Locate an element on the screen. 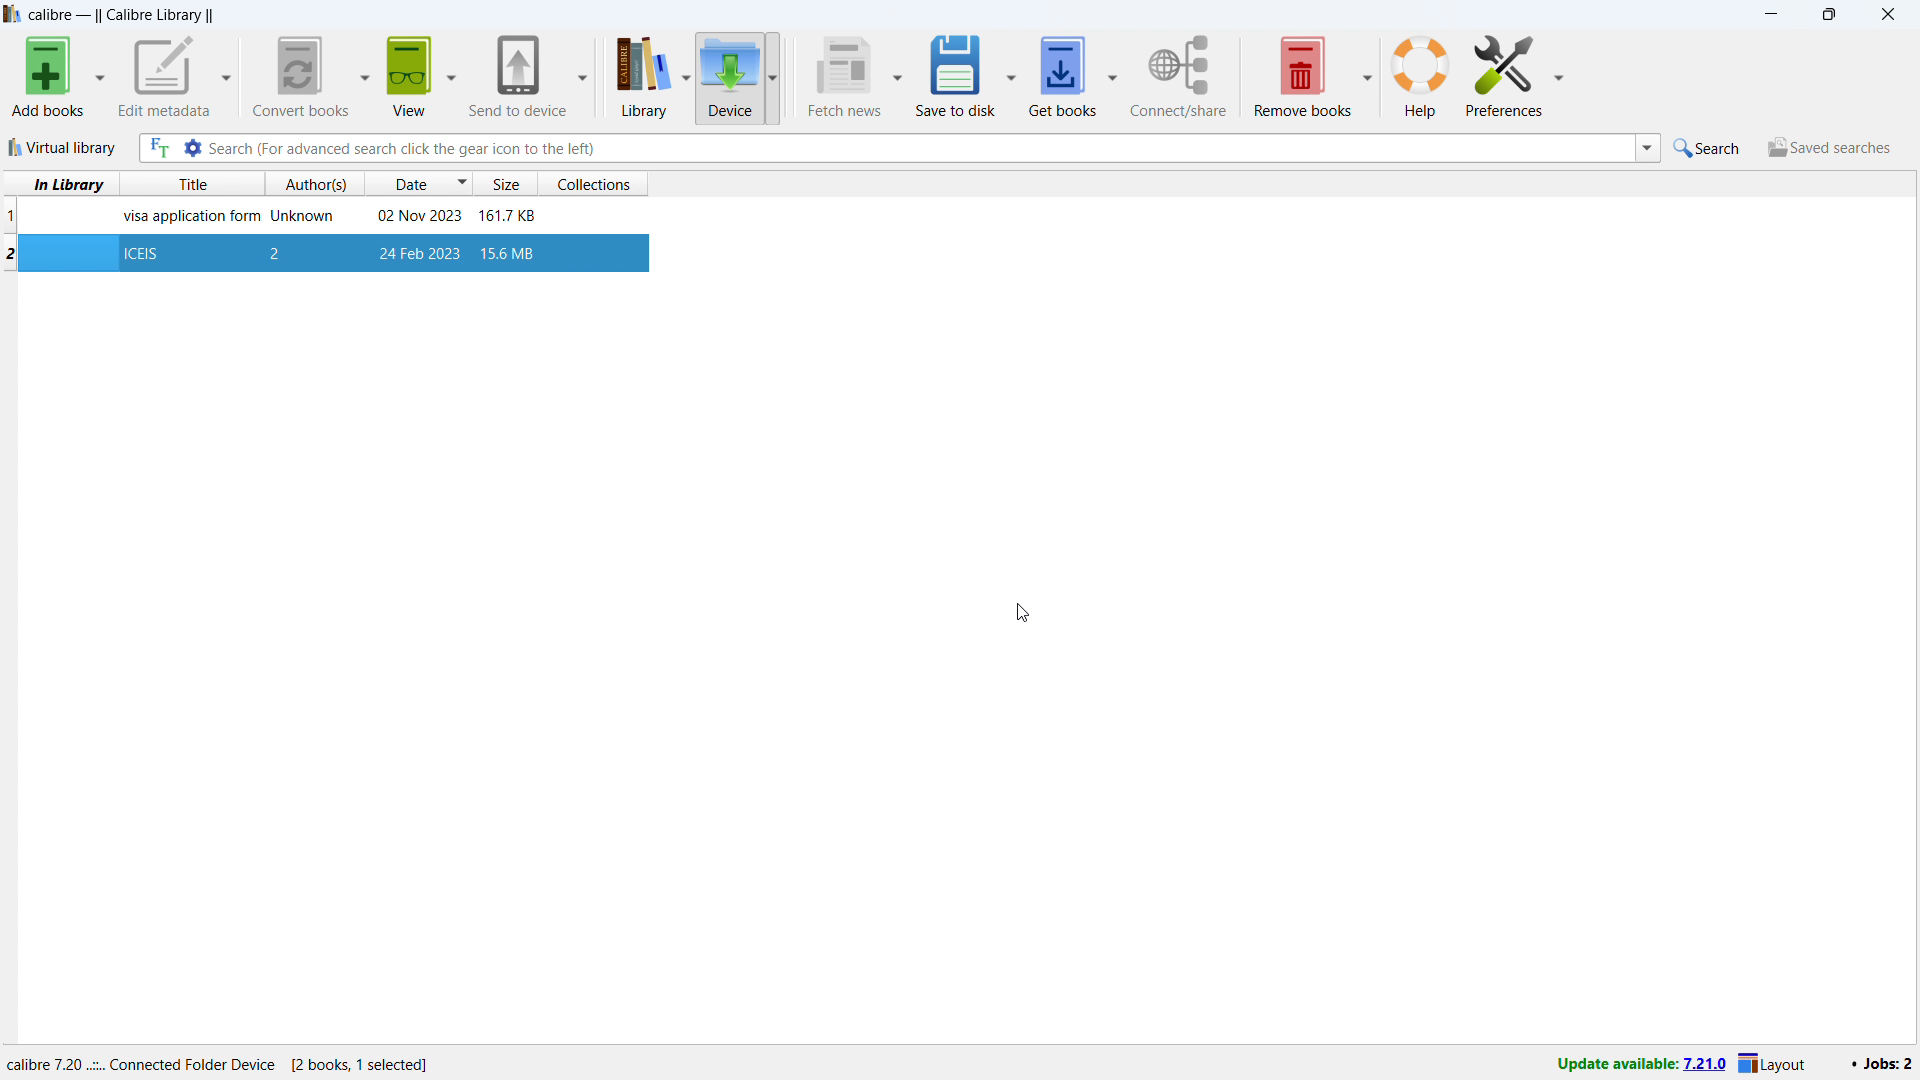  sort by authors is located at coordinates (316, 184).